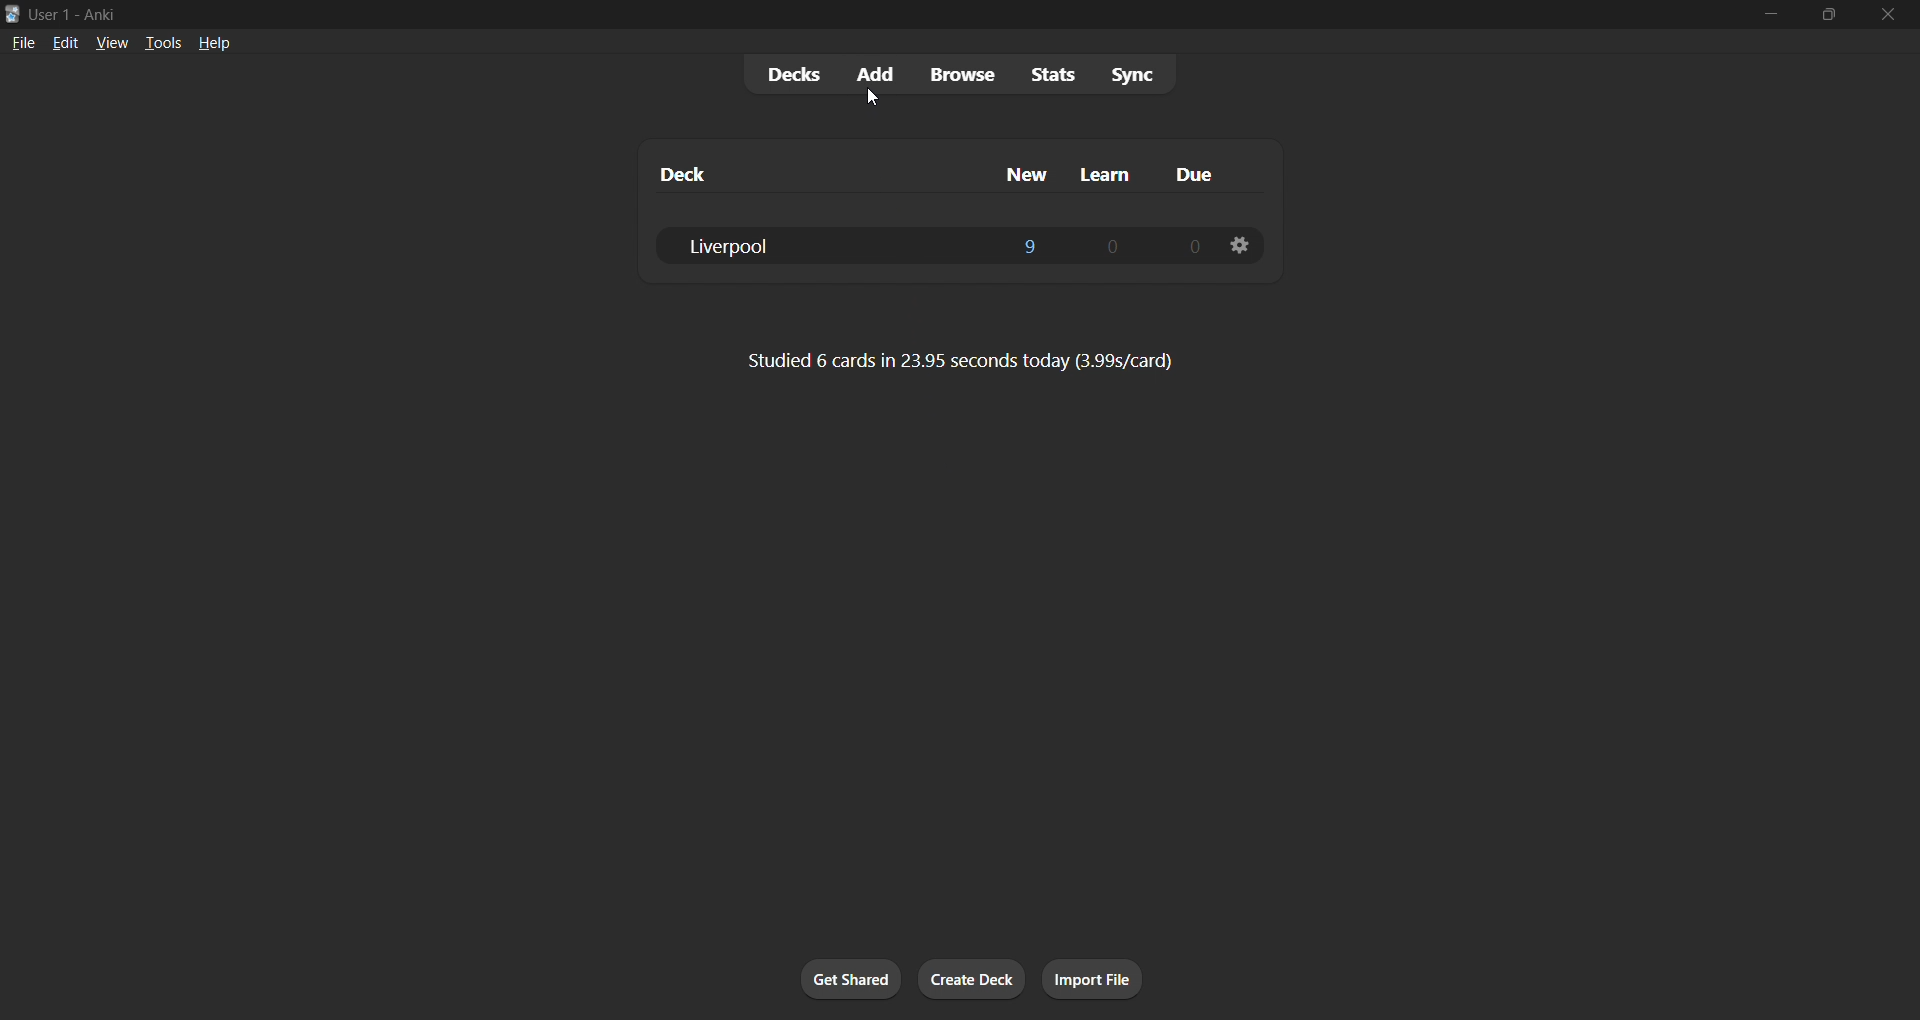 The height and width of the screenshot is (1020, 1920). Describe the element at coordinates (876, 102) in the screenshot. I see `cursor` at that location.